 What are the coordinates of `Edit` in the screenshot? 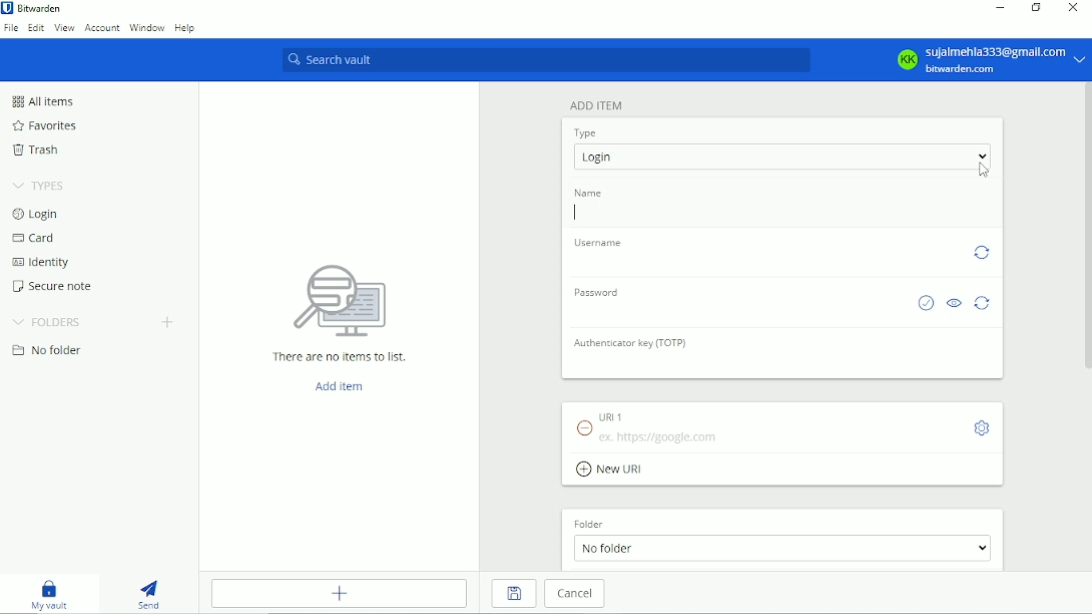 It's located at (37, 28).